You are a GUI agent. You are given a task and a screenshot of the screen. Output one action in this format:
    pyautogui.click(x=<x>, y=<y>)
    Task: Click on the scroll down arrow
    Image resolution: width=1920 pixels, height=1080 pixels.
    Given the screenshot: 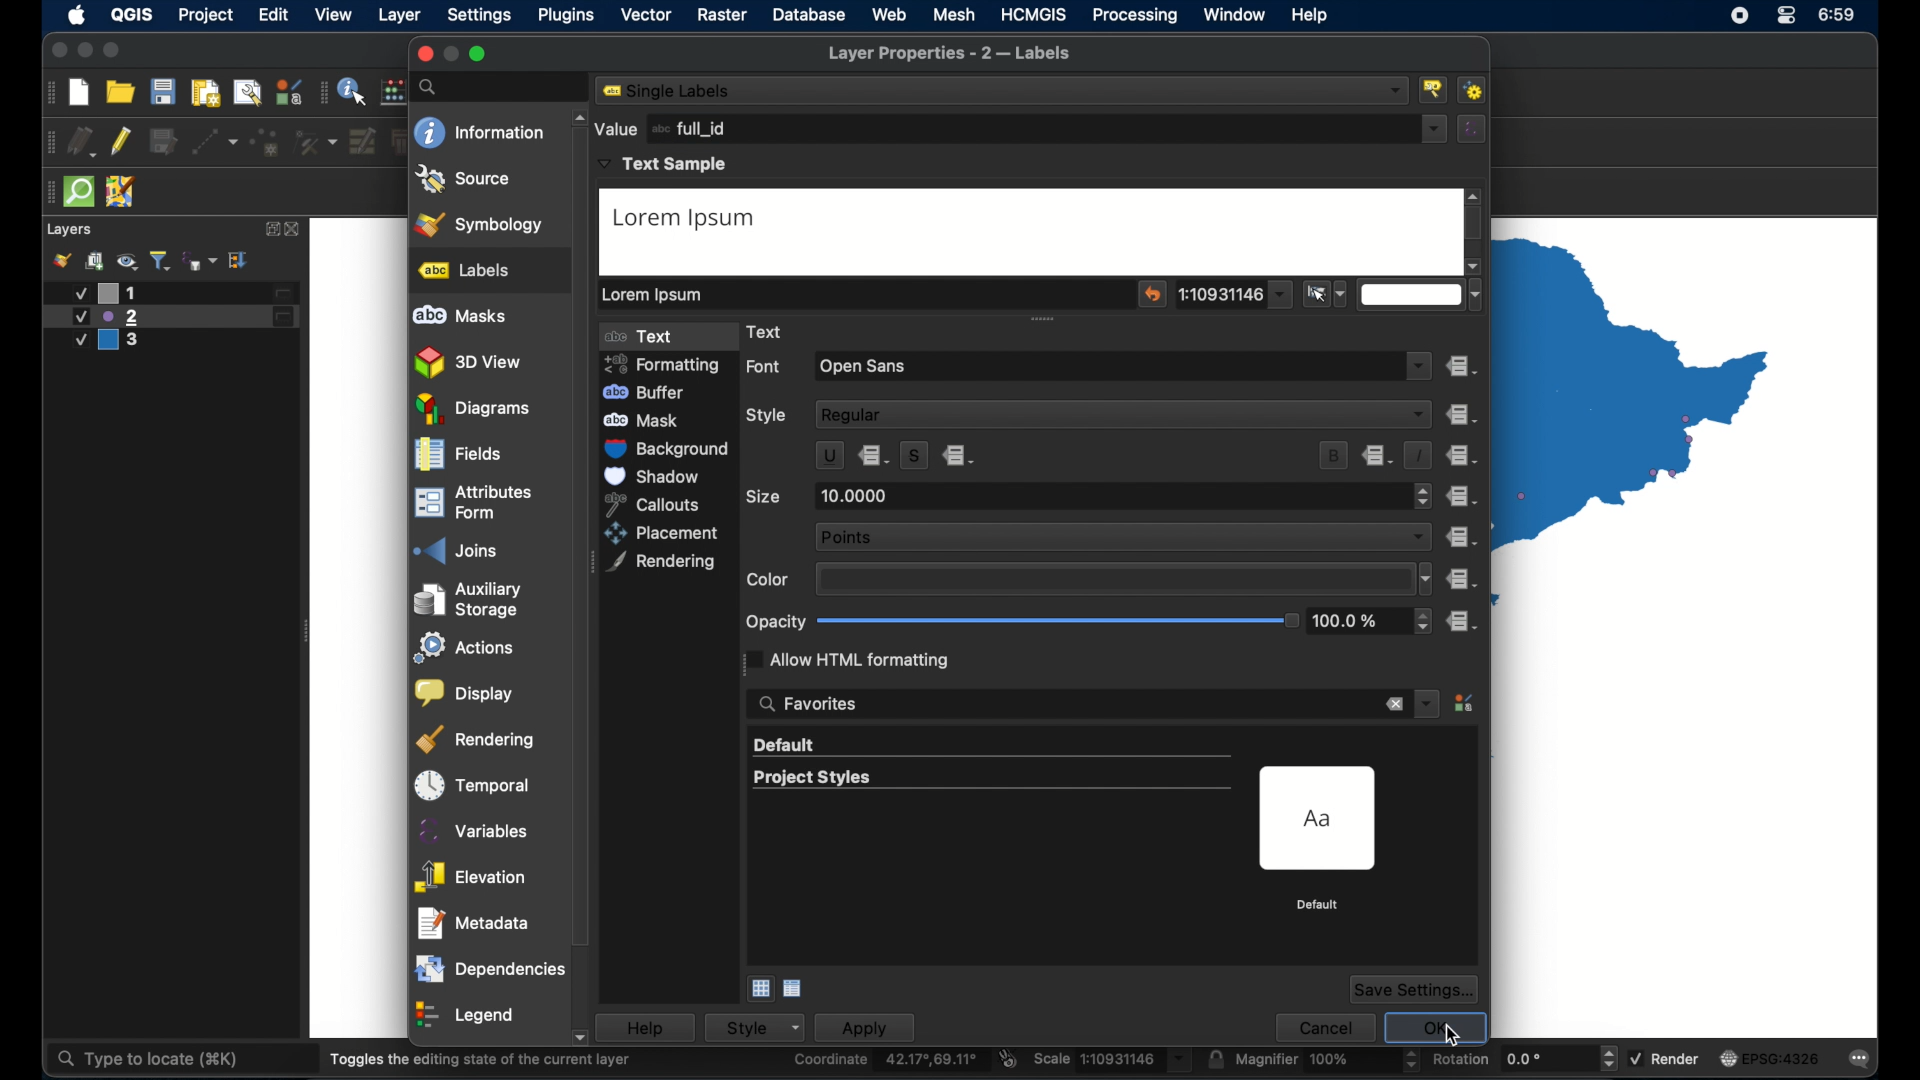 What is the action you would take?
    pyautogui.click(x=1473, y=266)
    